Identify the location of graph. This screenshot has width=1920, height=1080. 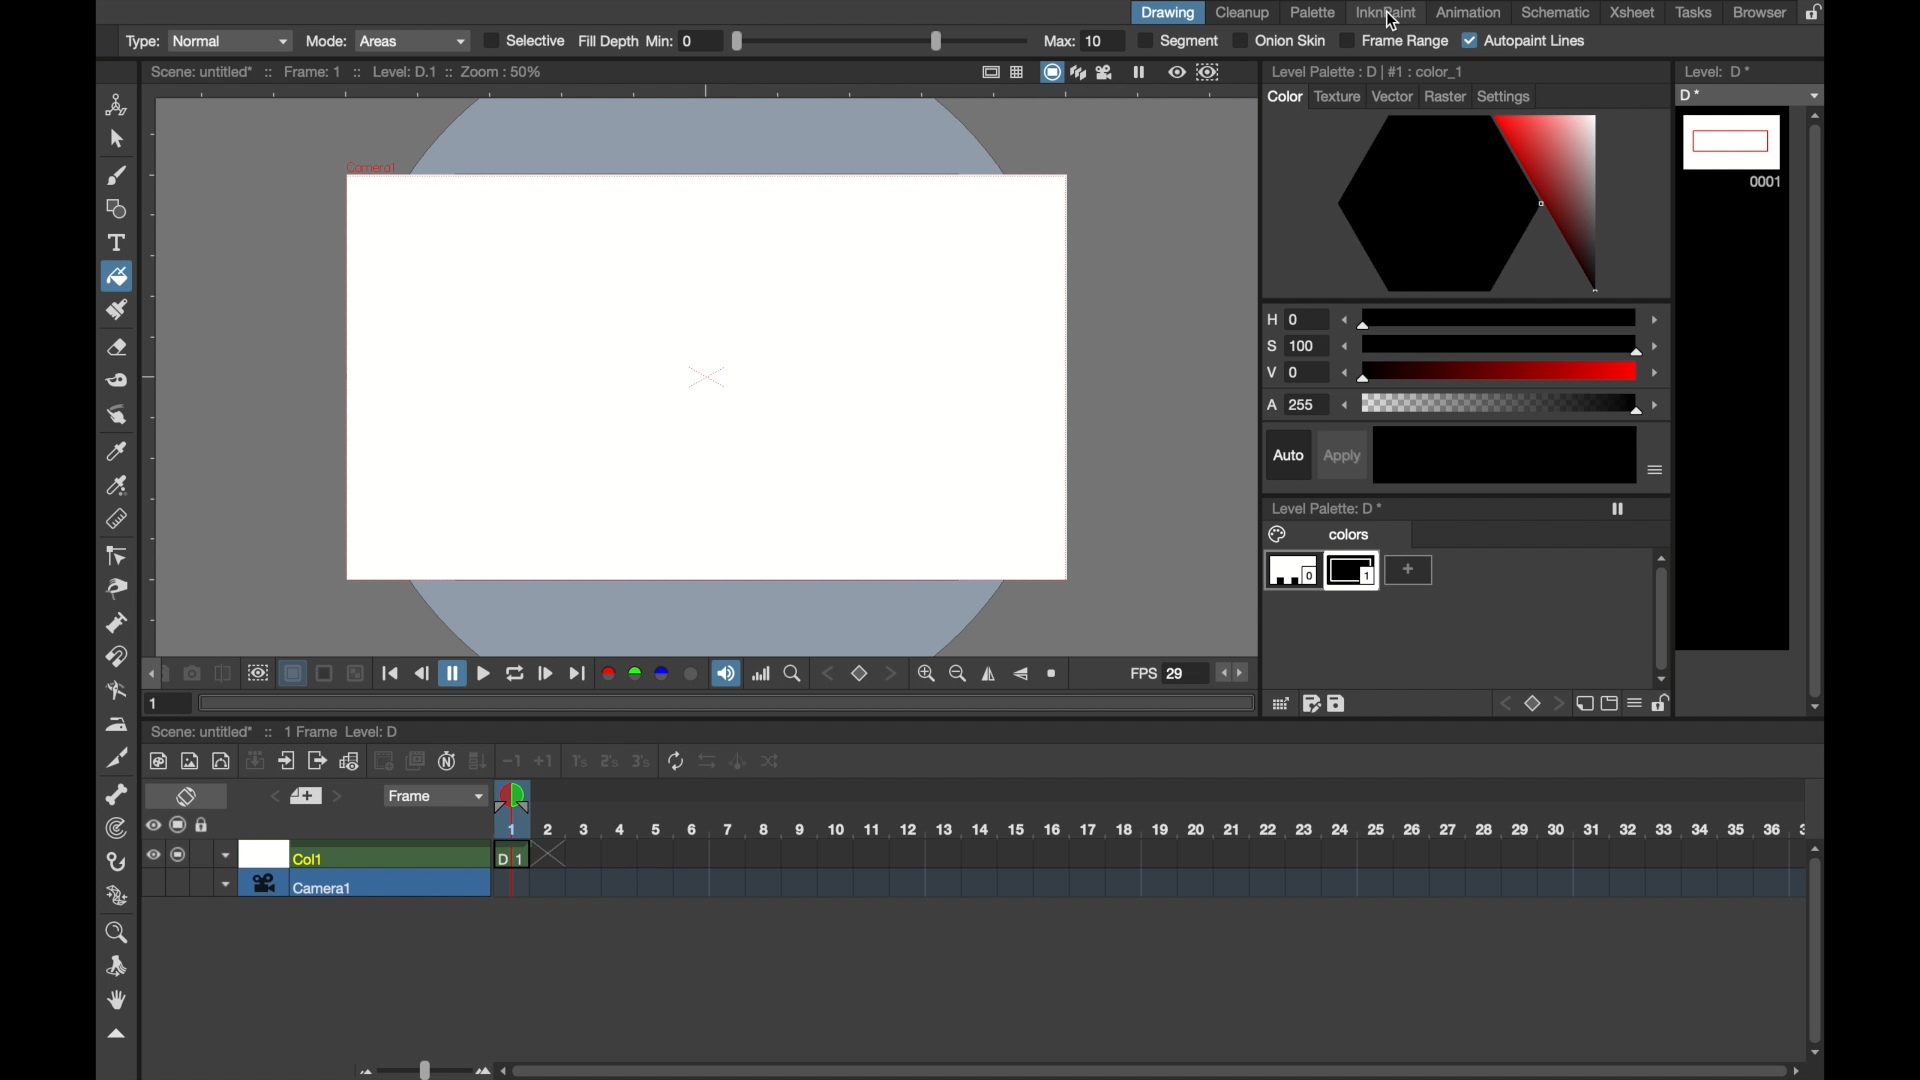
(349, 761).